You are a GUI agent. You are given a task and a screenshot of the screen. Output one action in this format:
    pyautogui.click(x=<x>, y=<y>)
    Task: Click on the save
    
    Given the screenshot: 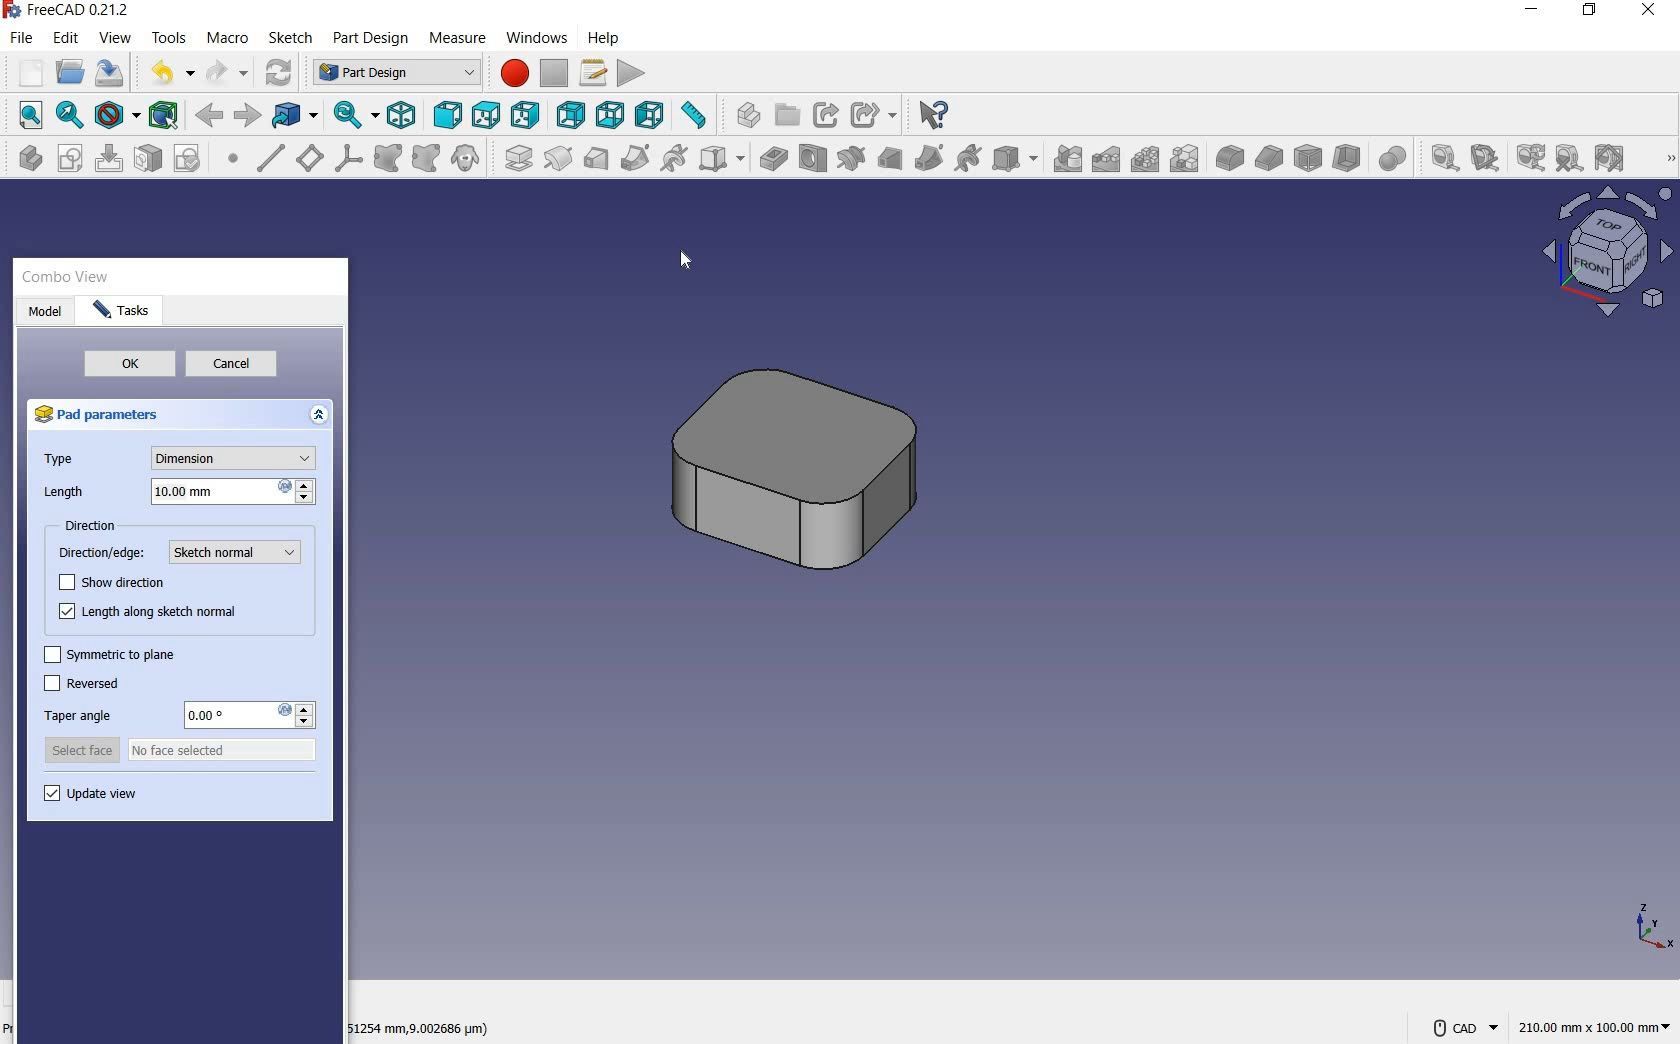 What is the action you would take?
    pyautogui.click(x=113, y=73)
    